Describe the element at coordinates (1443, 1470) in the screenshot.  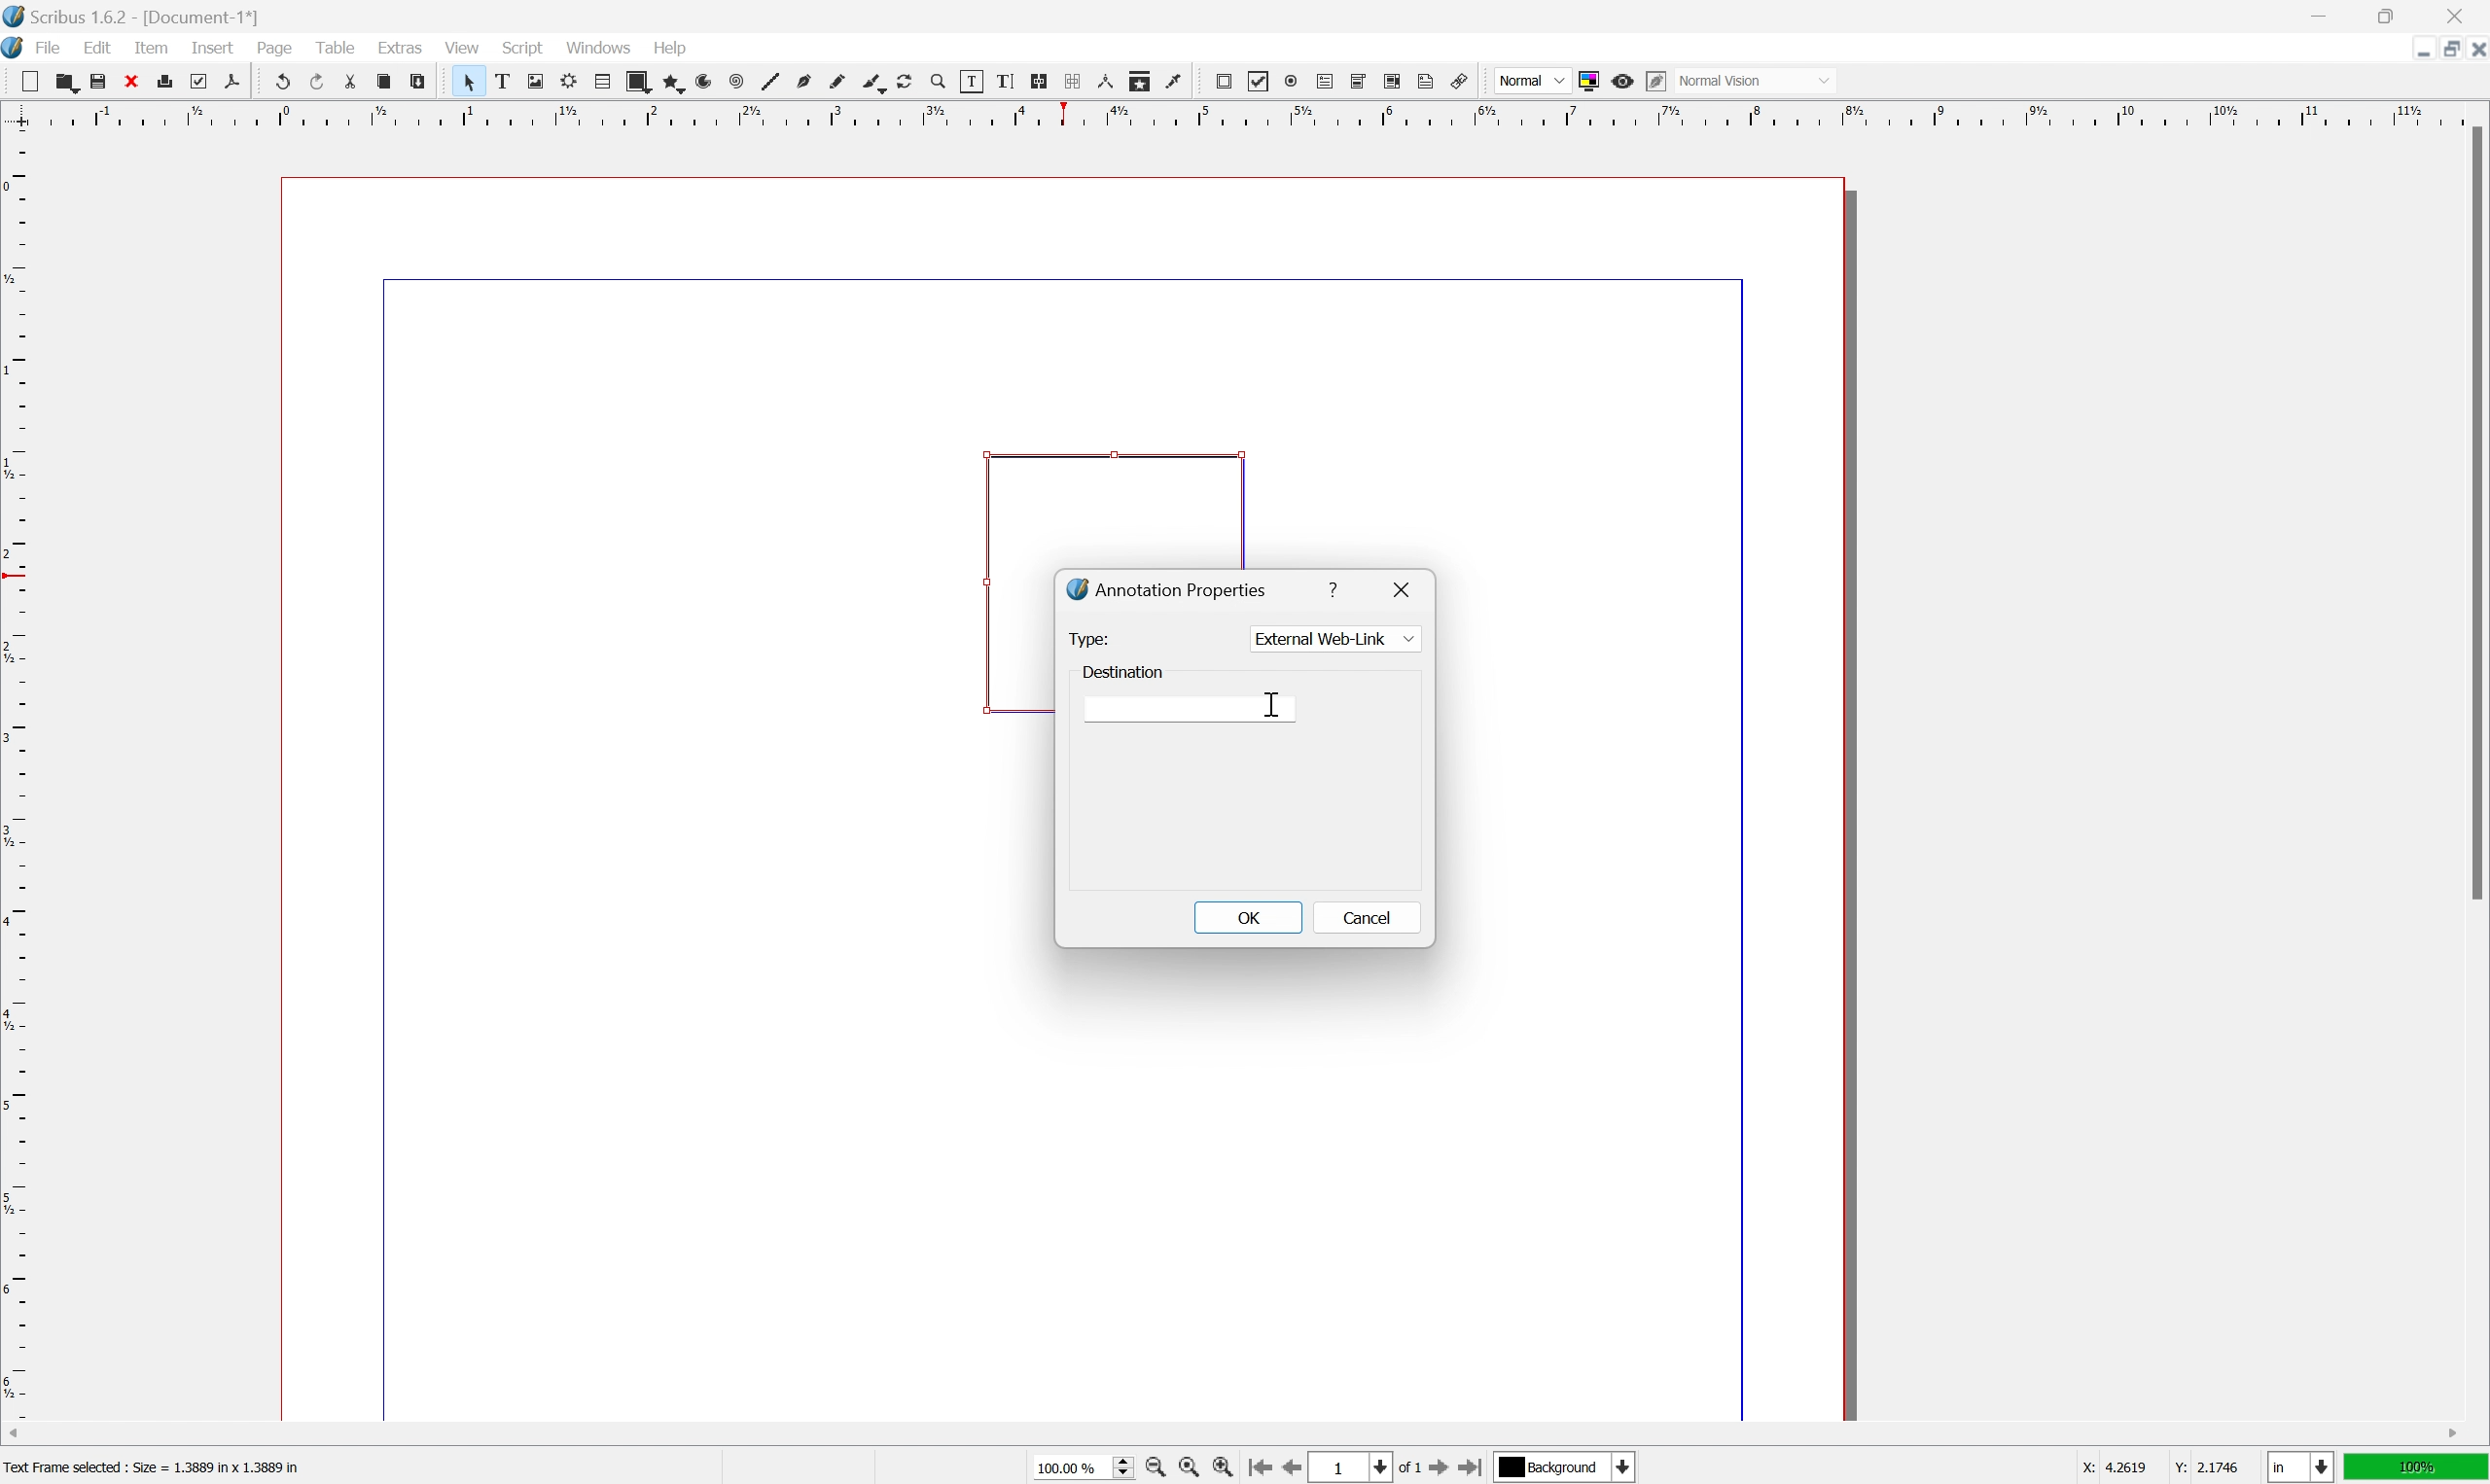
I see `go to next page` at that location.